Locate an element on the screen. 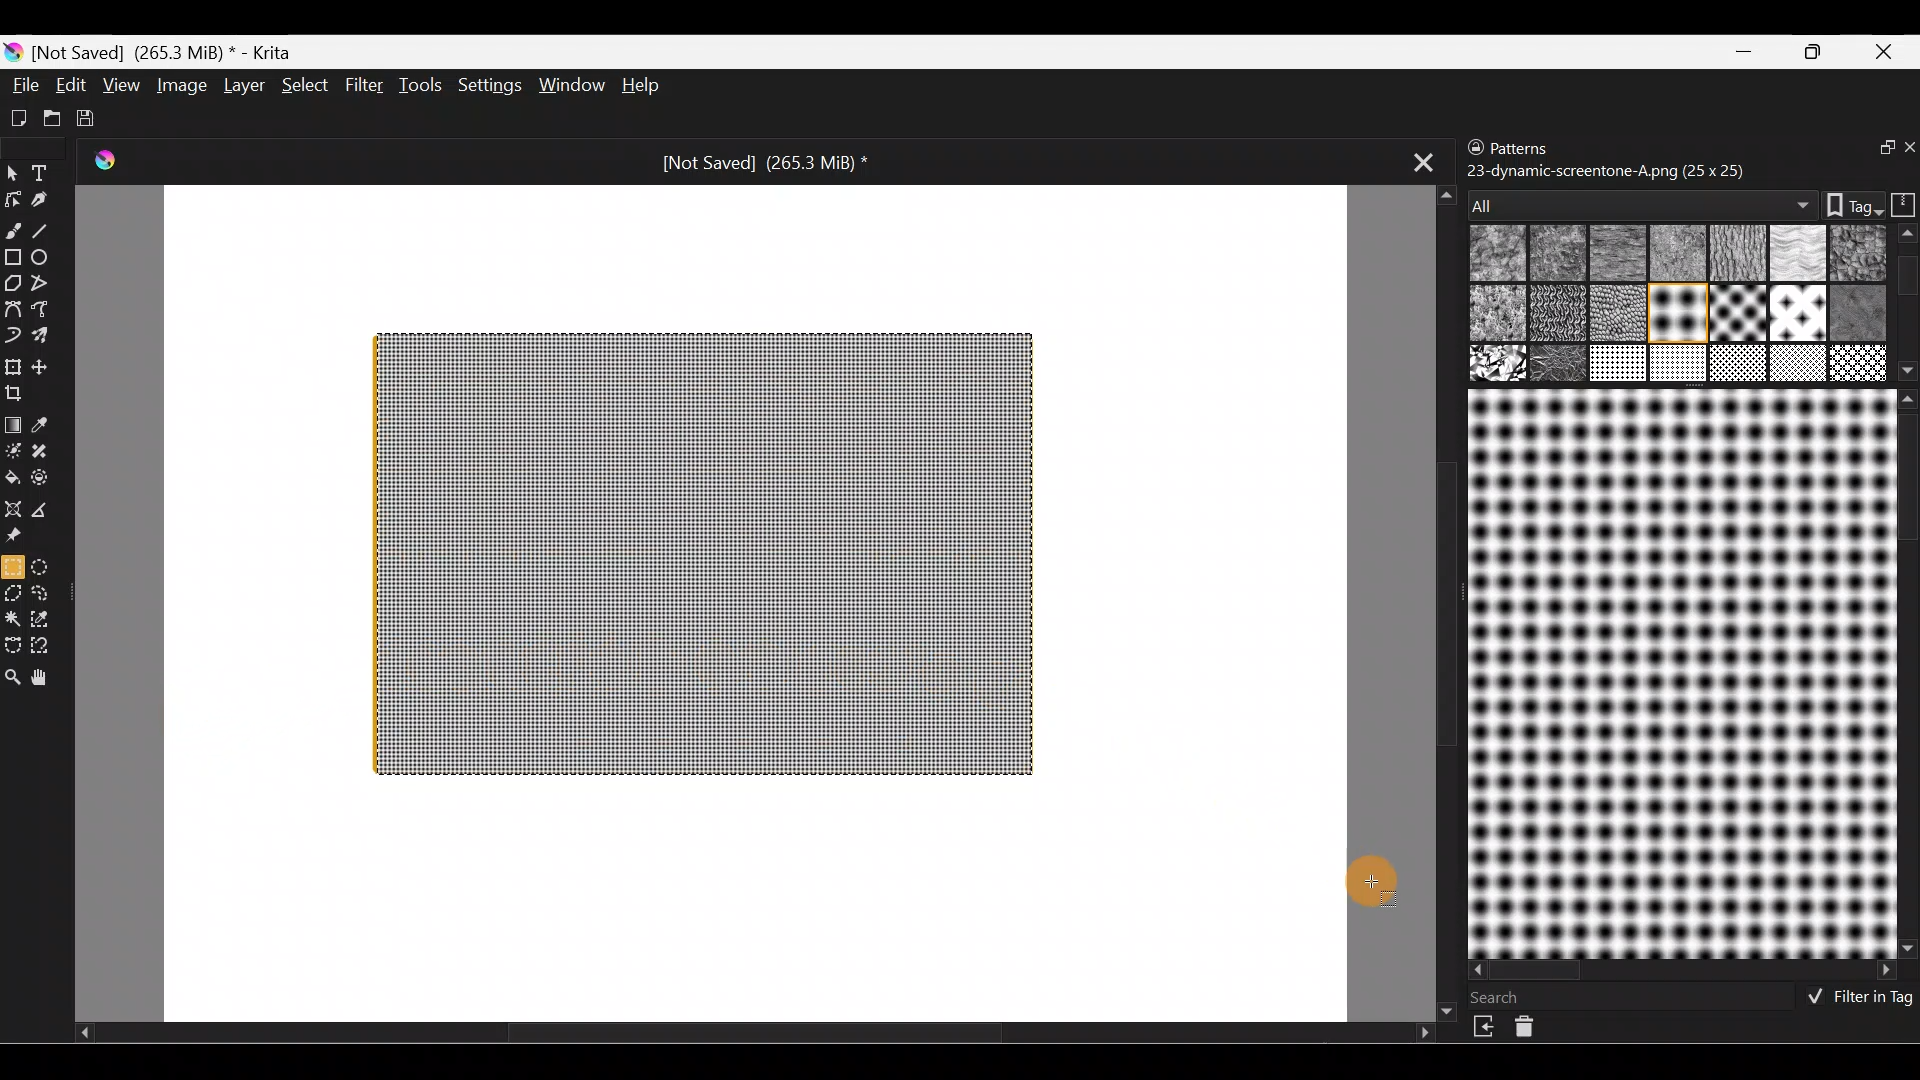 This screenshot has width=1920, height=1080. Contiguous selection tool is located at coordinates (14, 620).